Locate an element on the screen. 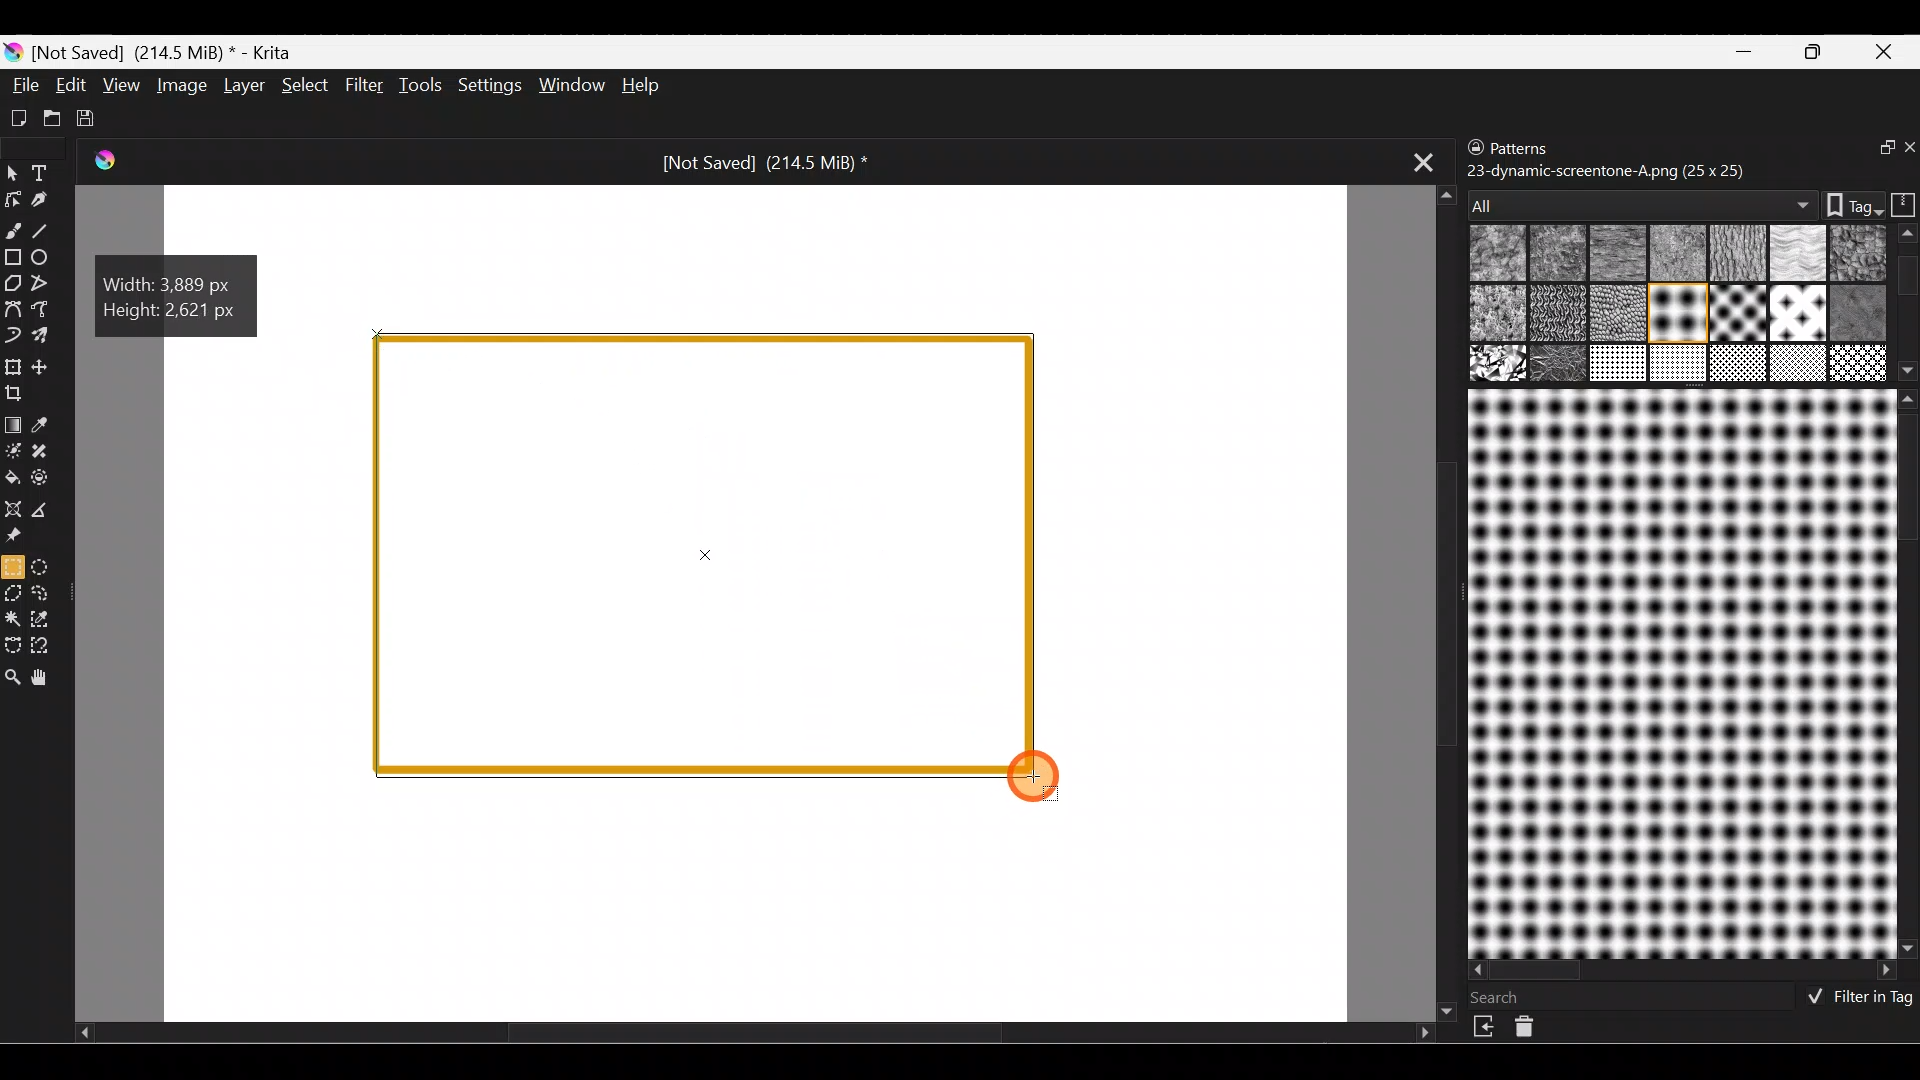 Image resolution: width=1920 pixels, height=1080 pixels. Rectangular selection tool is located at coordinates (12, 566).